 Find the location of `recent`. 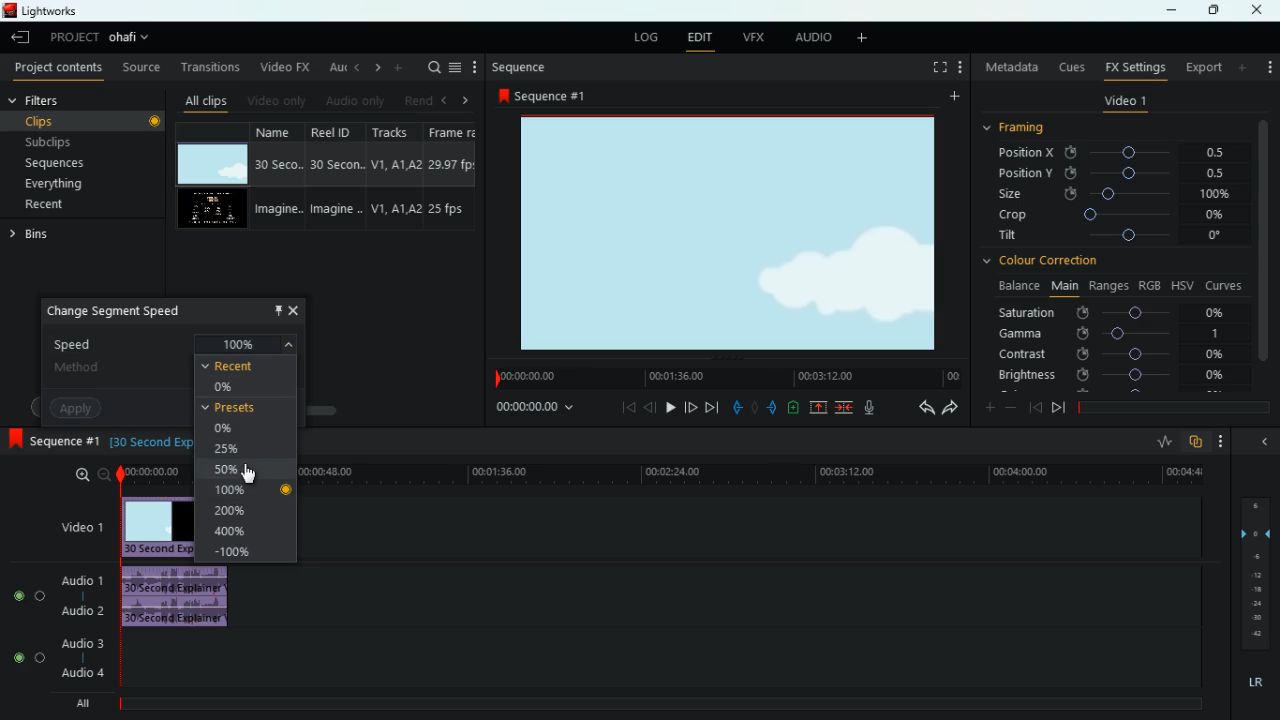

recent is located at coordinates (66, 206).